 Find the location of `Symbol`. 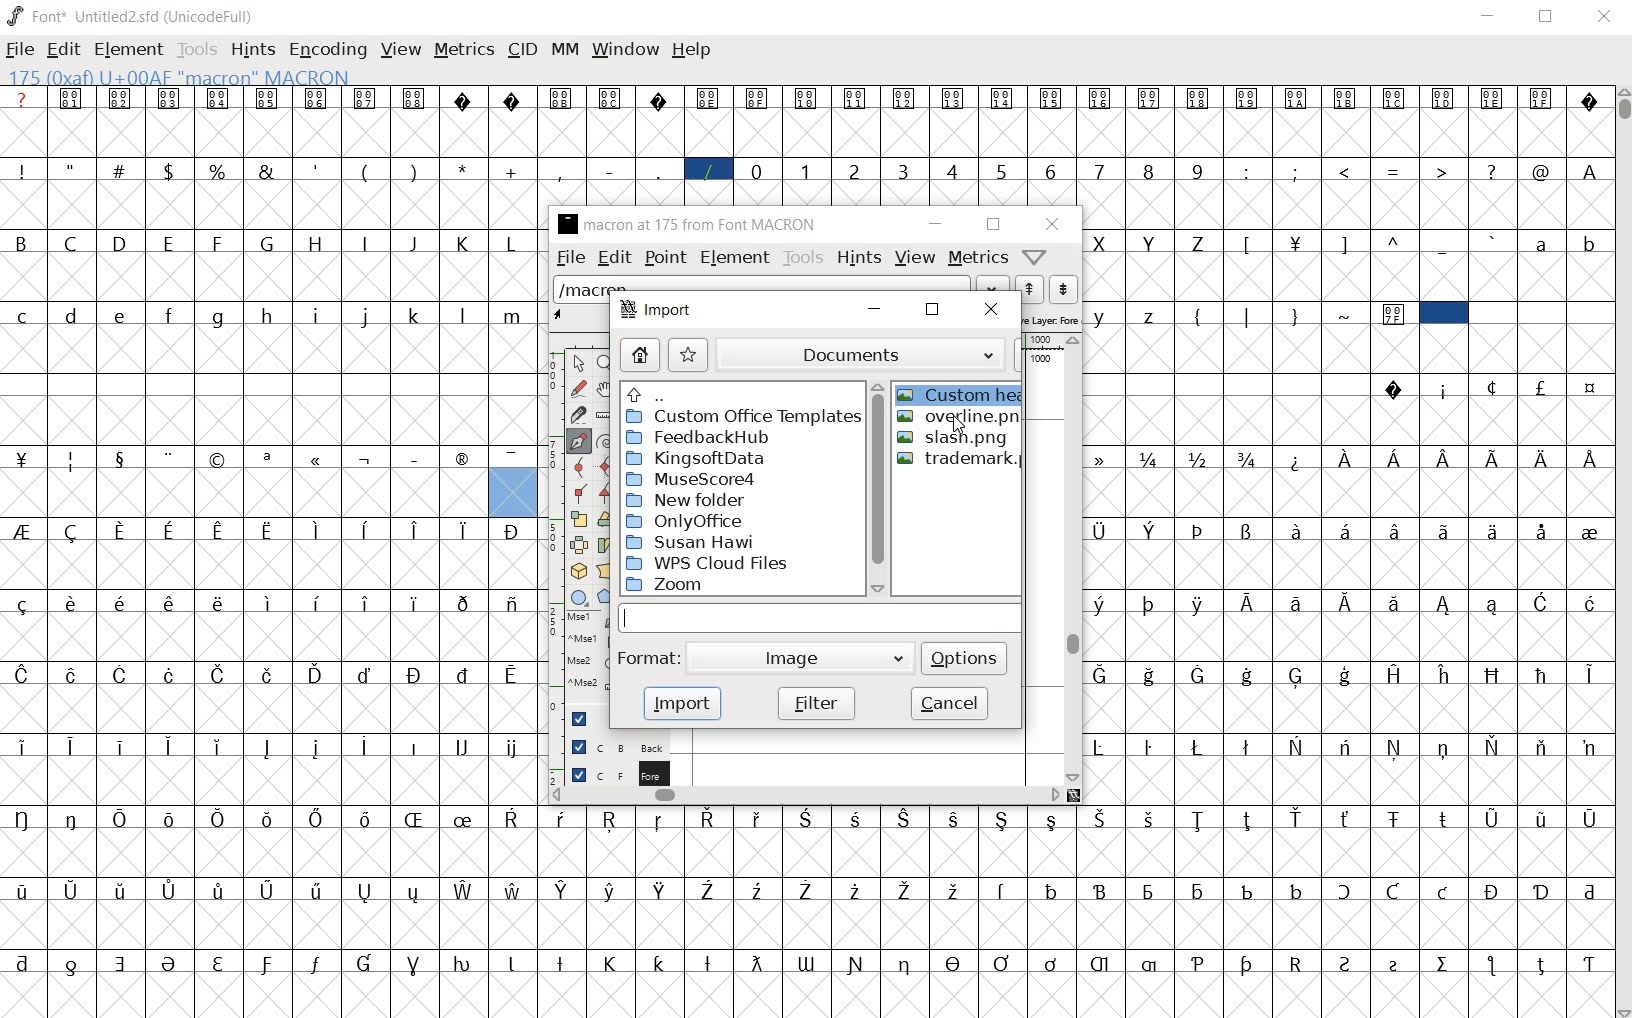

Symbol is located at coordinates (75, 819).